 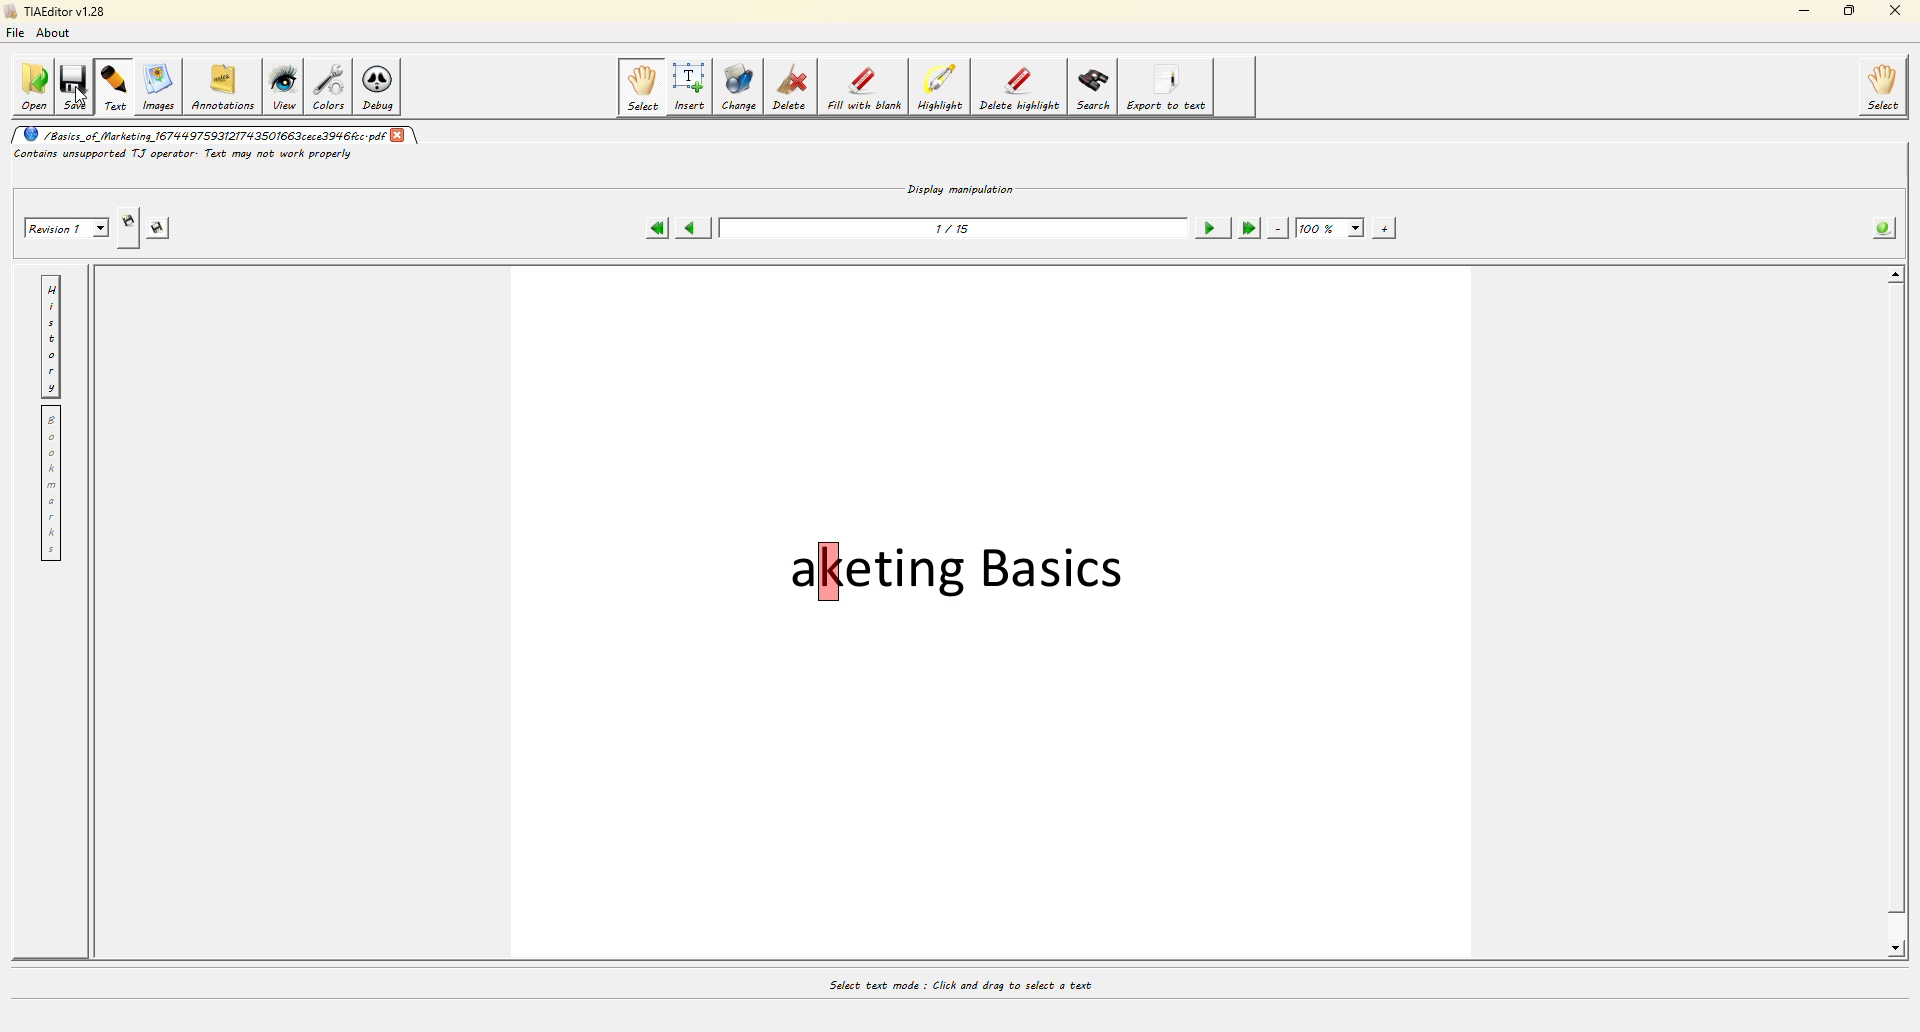 What do you see at coordinates (1886, 224) in the screenshot?
I see `info about the pdf` at bounding box center [1886, 224].